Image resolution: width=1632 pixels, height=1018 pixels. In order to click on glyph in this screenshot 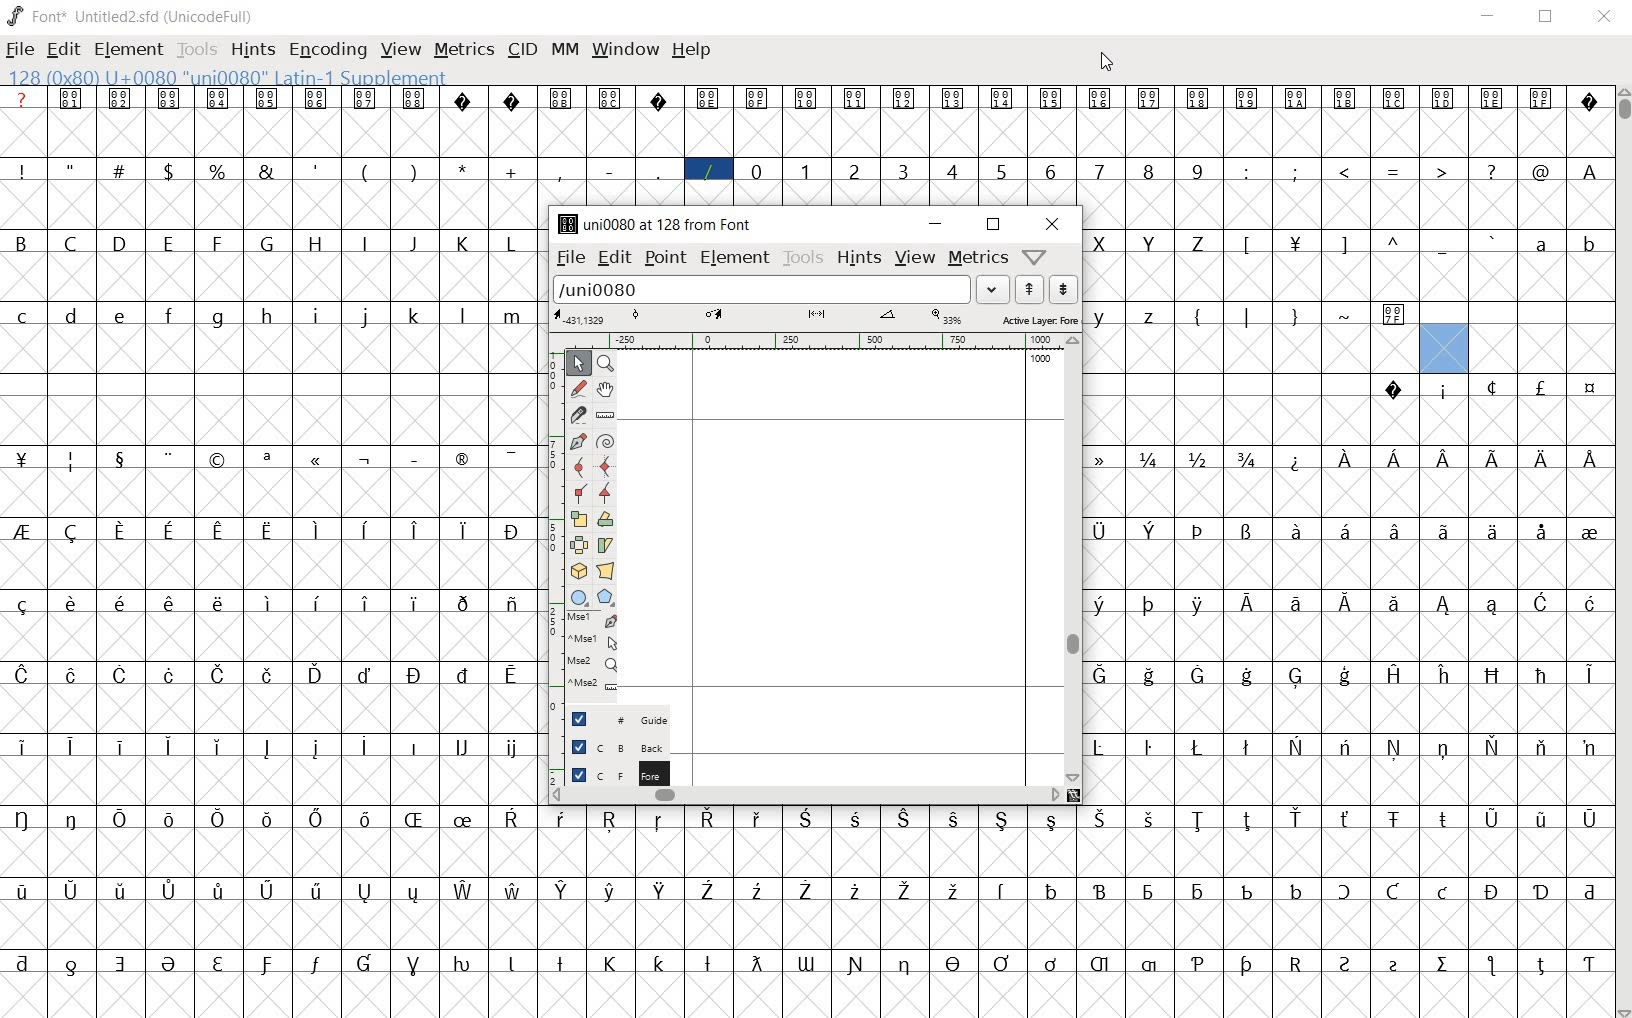, I will do `click(168, 964)`.